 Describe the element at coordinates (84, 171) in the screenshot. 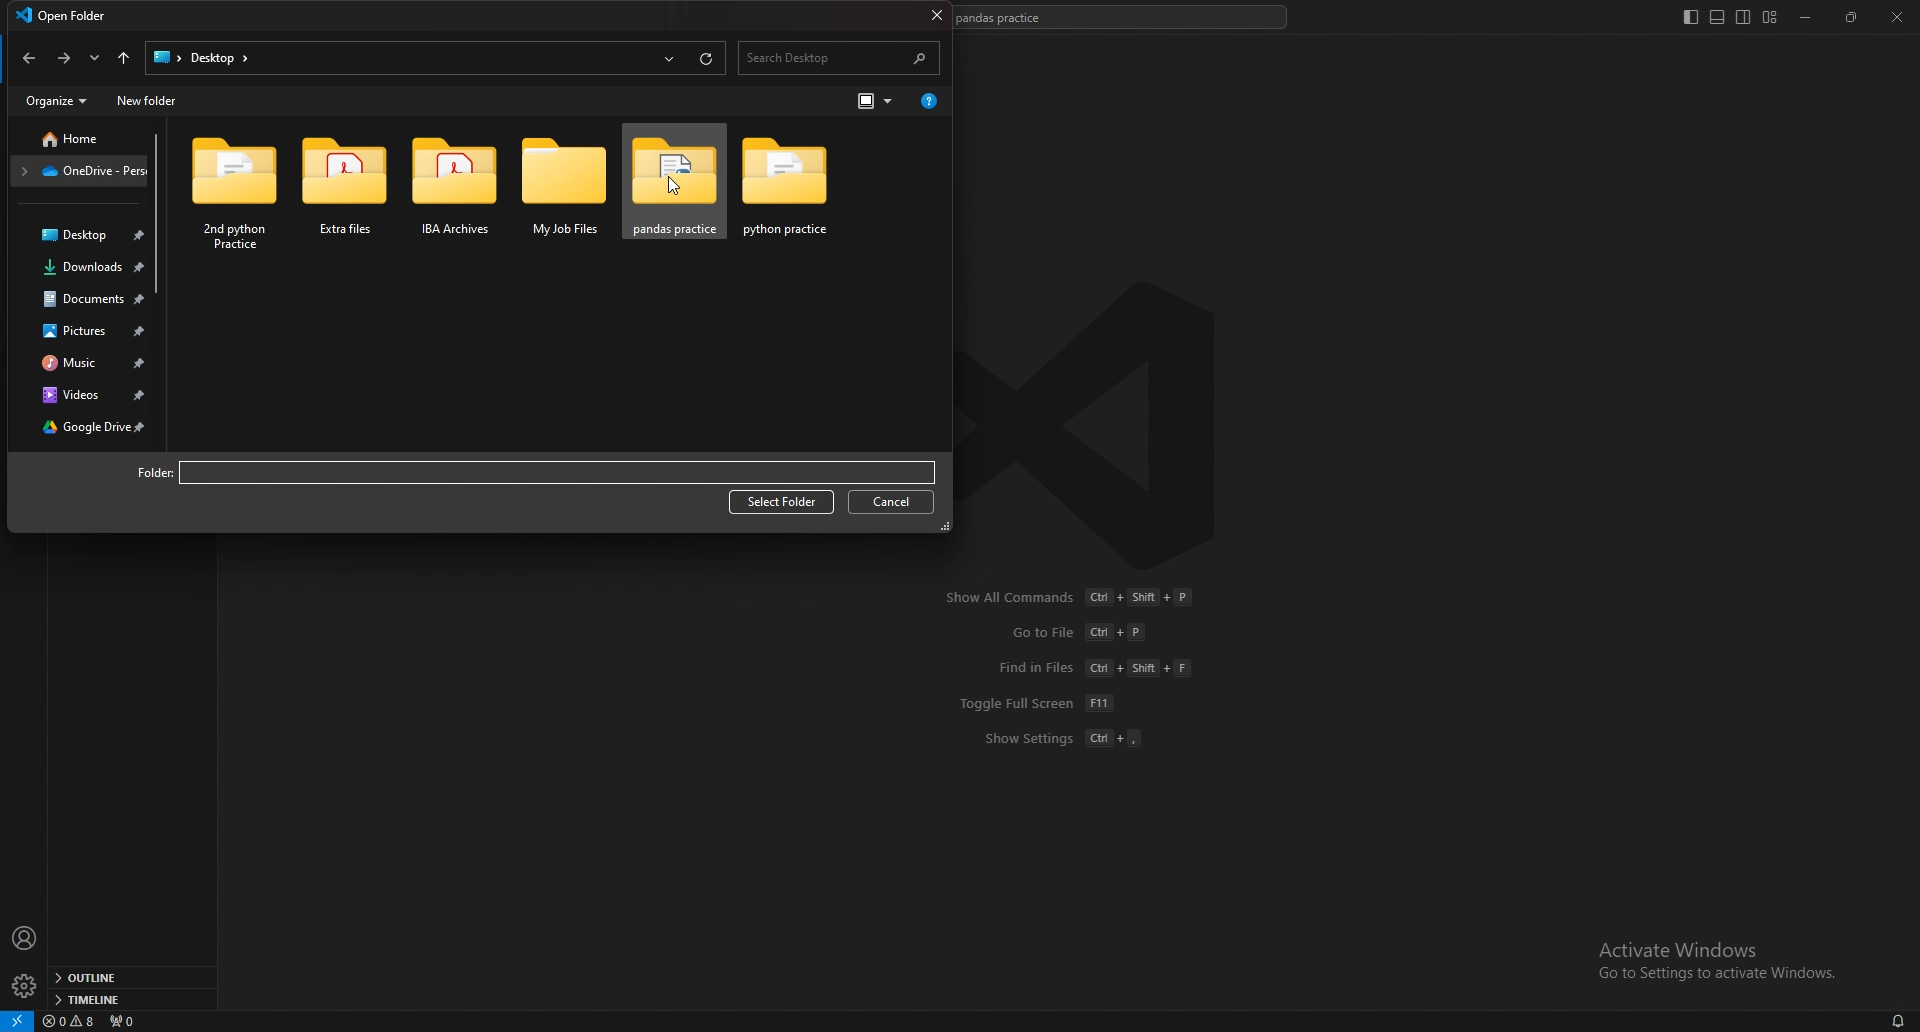

I see `folder` at that location.